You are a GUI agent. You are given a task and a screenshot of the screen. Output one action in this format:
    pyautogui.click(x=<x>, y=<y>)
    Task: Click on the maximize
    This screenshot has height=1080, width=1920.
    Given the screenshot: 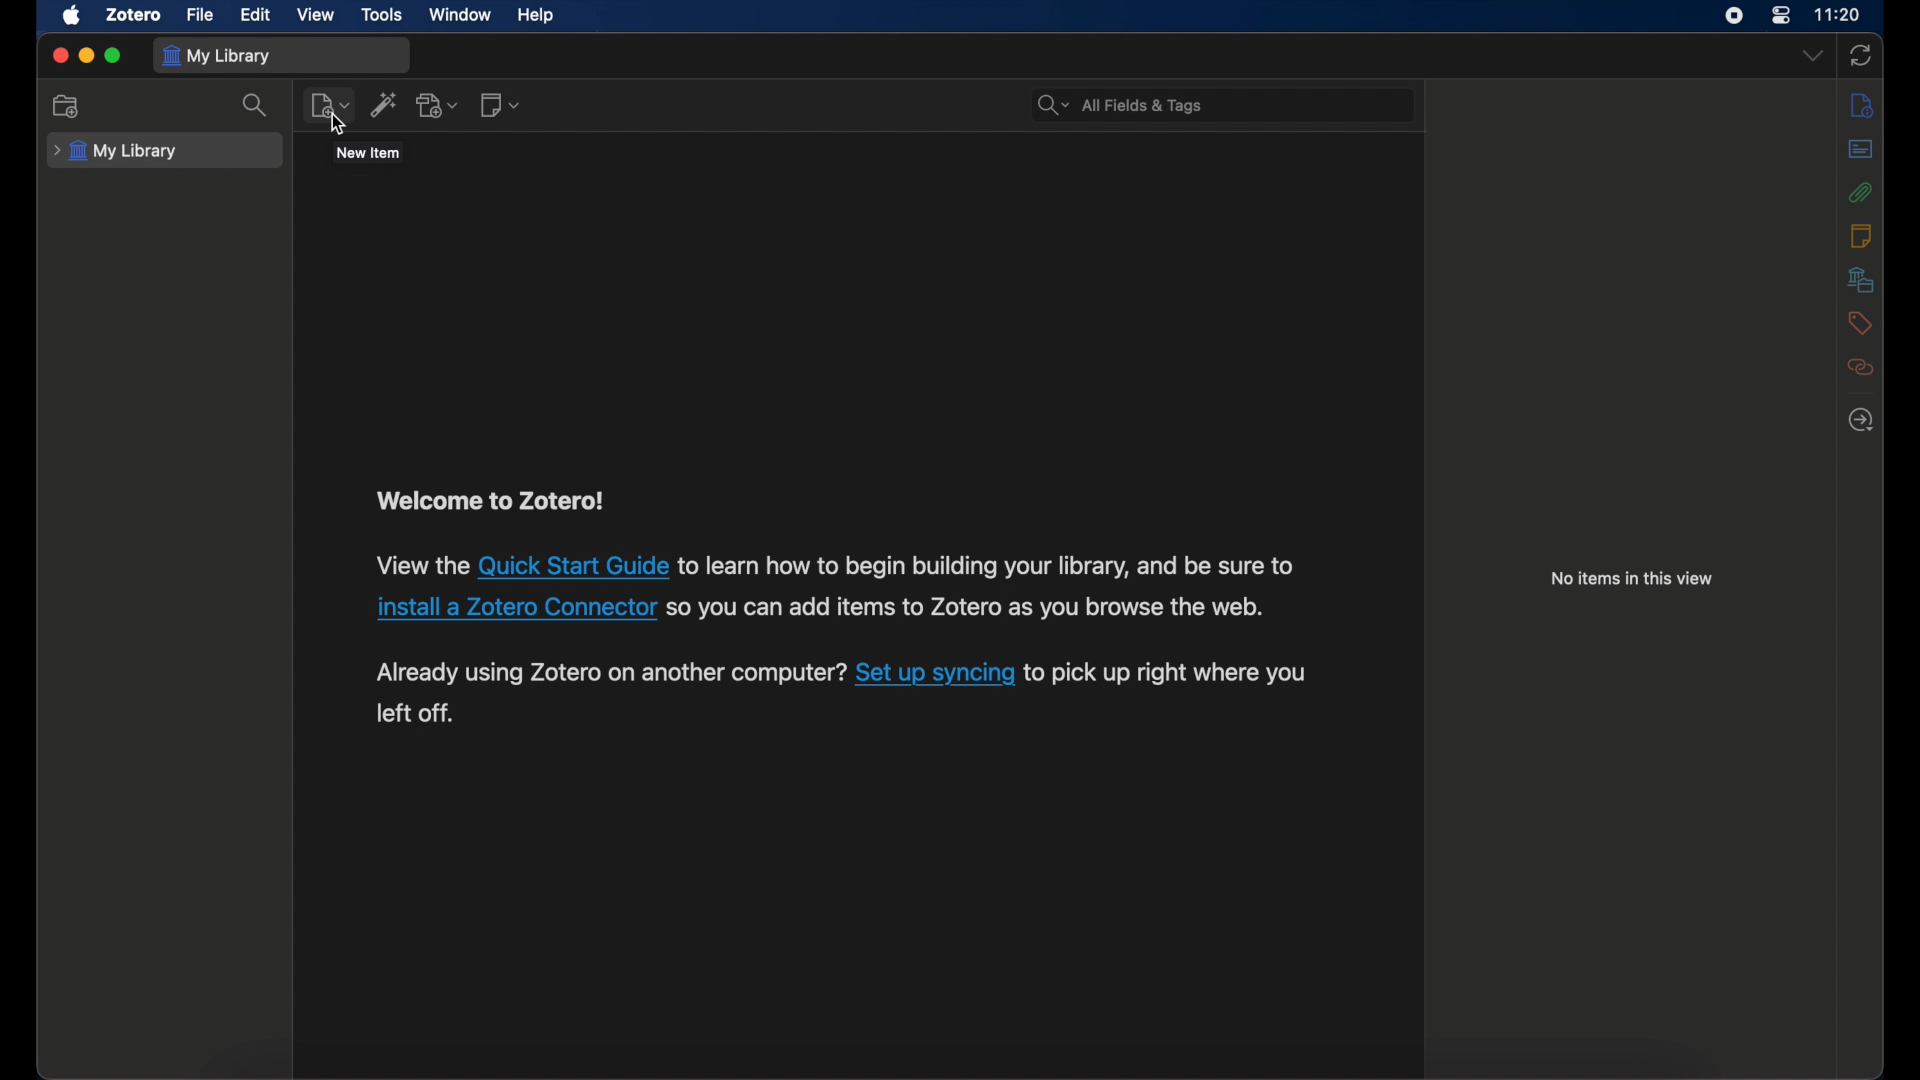 What is the action you would take?
    pyautogui.click(x=114, y=55)
    